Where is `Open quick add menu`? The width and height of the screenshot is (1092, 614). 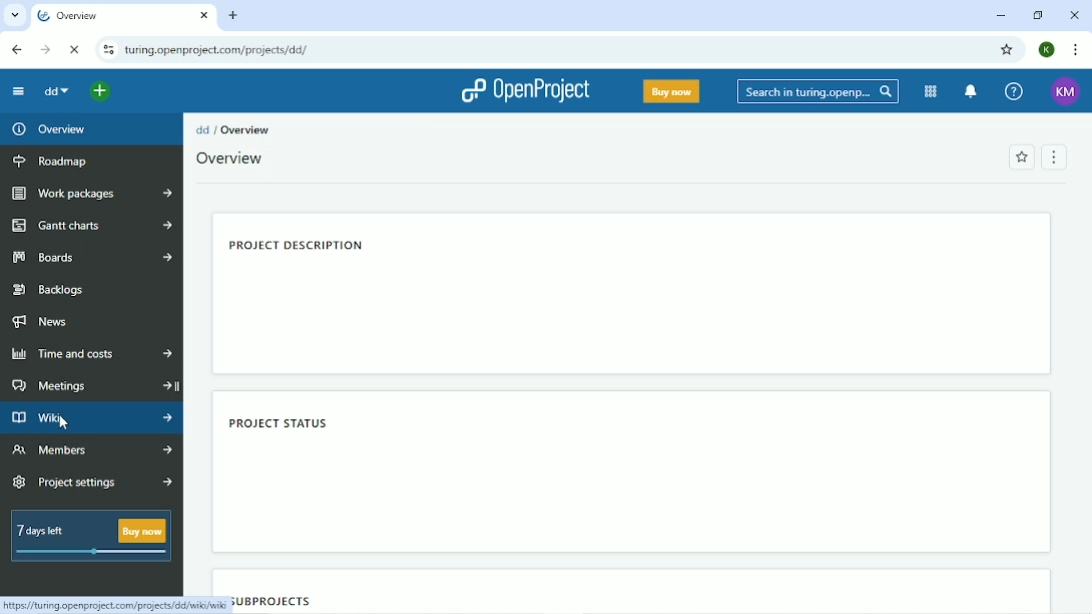 Open quick add menu is located at coordinates (103, 91).